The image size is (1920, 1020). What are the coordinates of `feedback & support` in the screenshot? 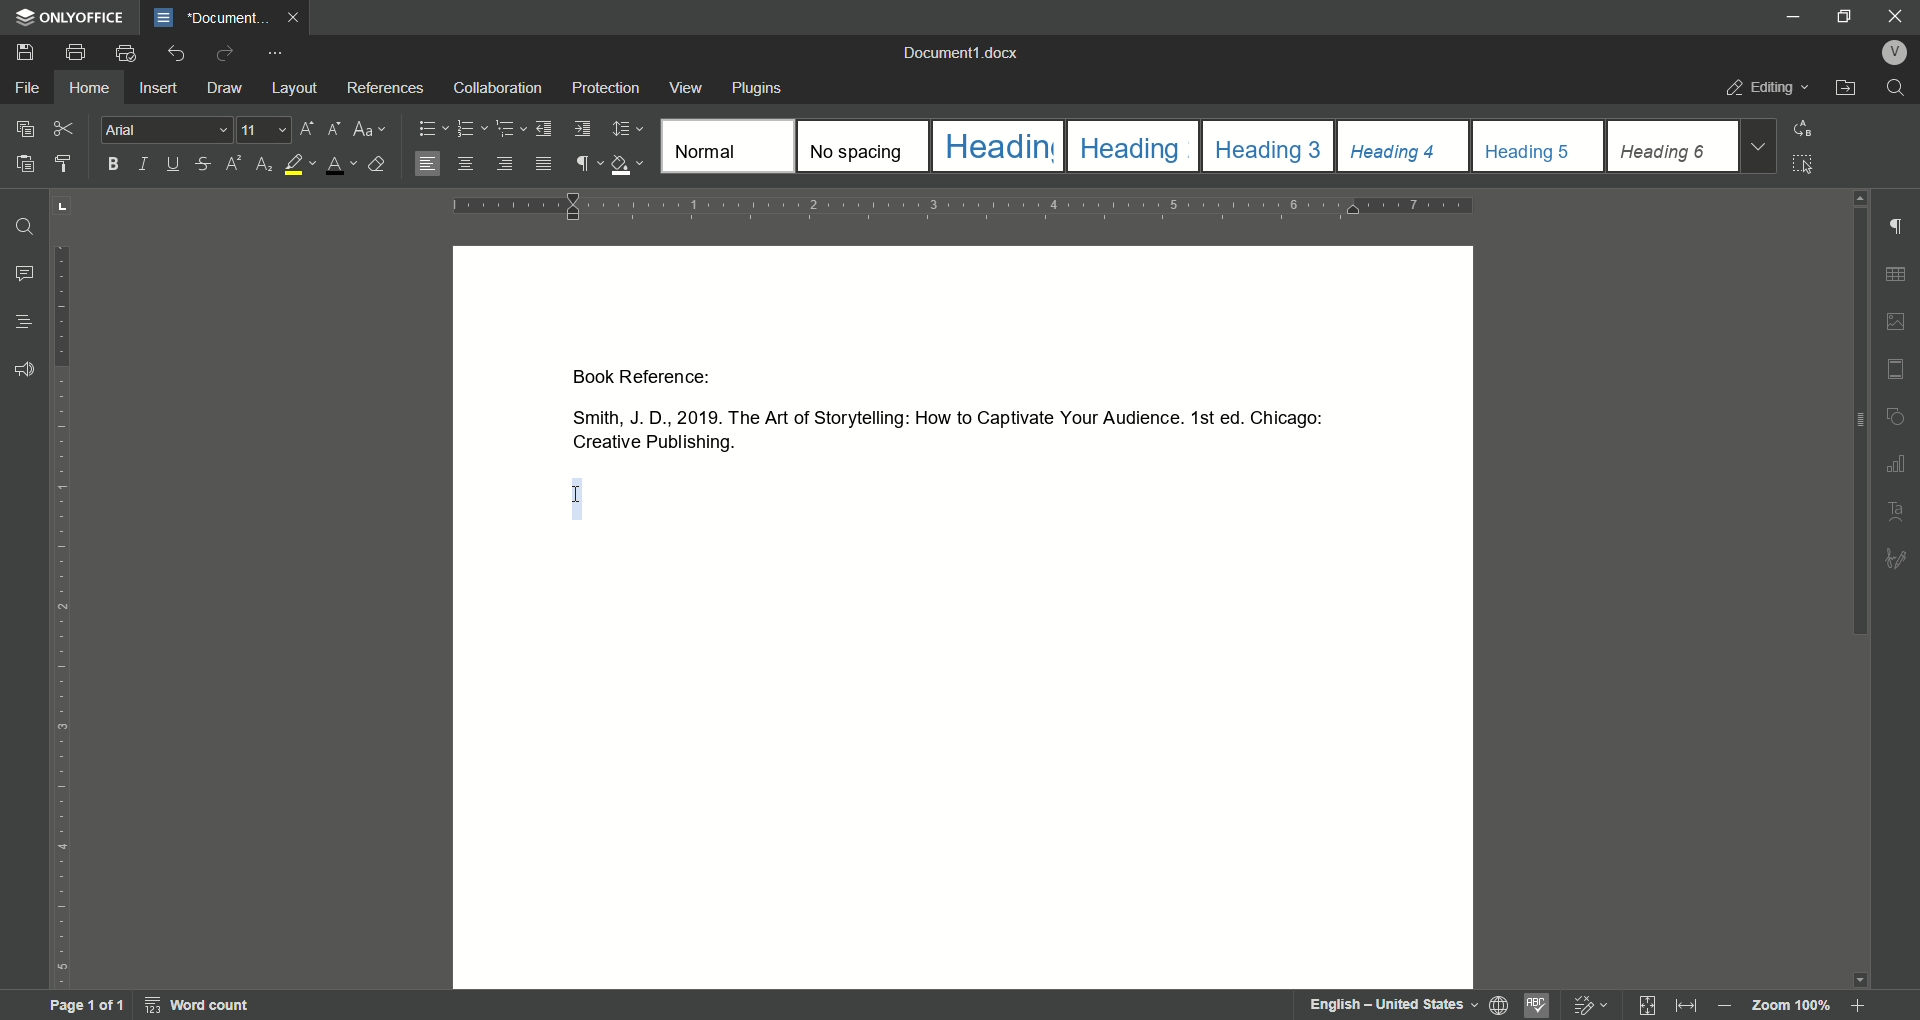 It's located at (25, 369).